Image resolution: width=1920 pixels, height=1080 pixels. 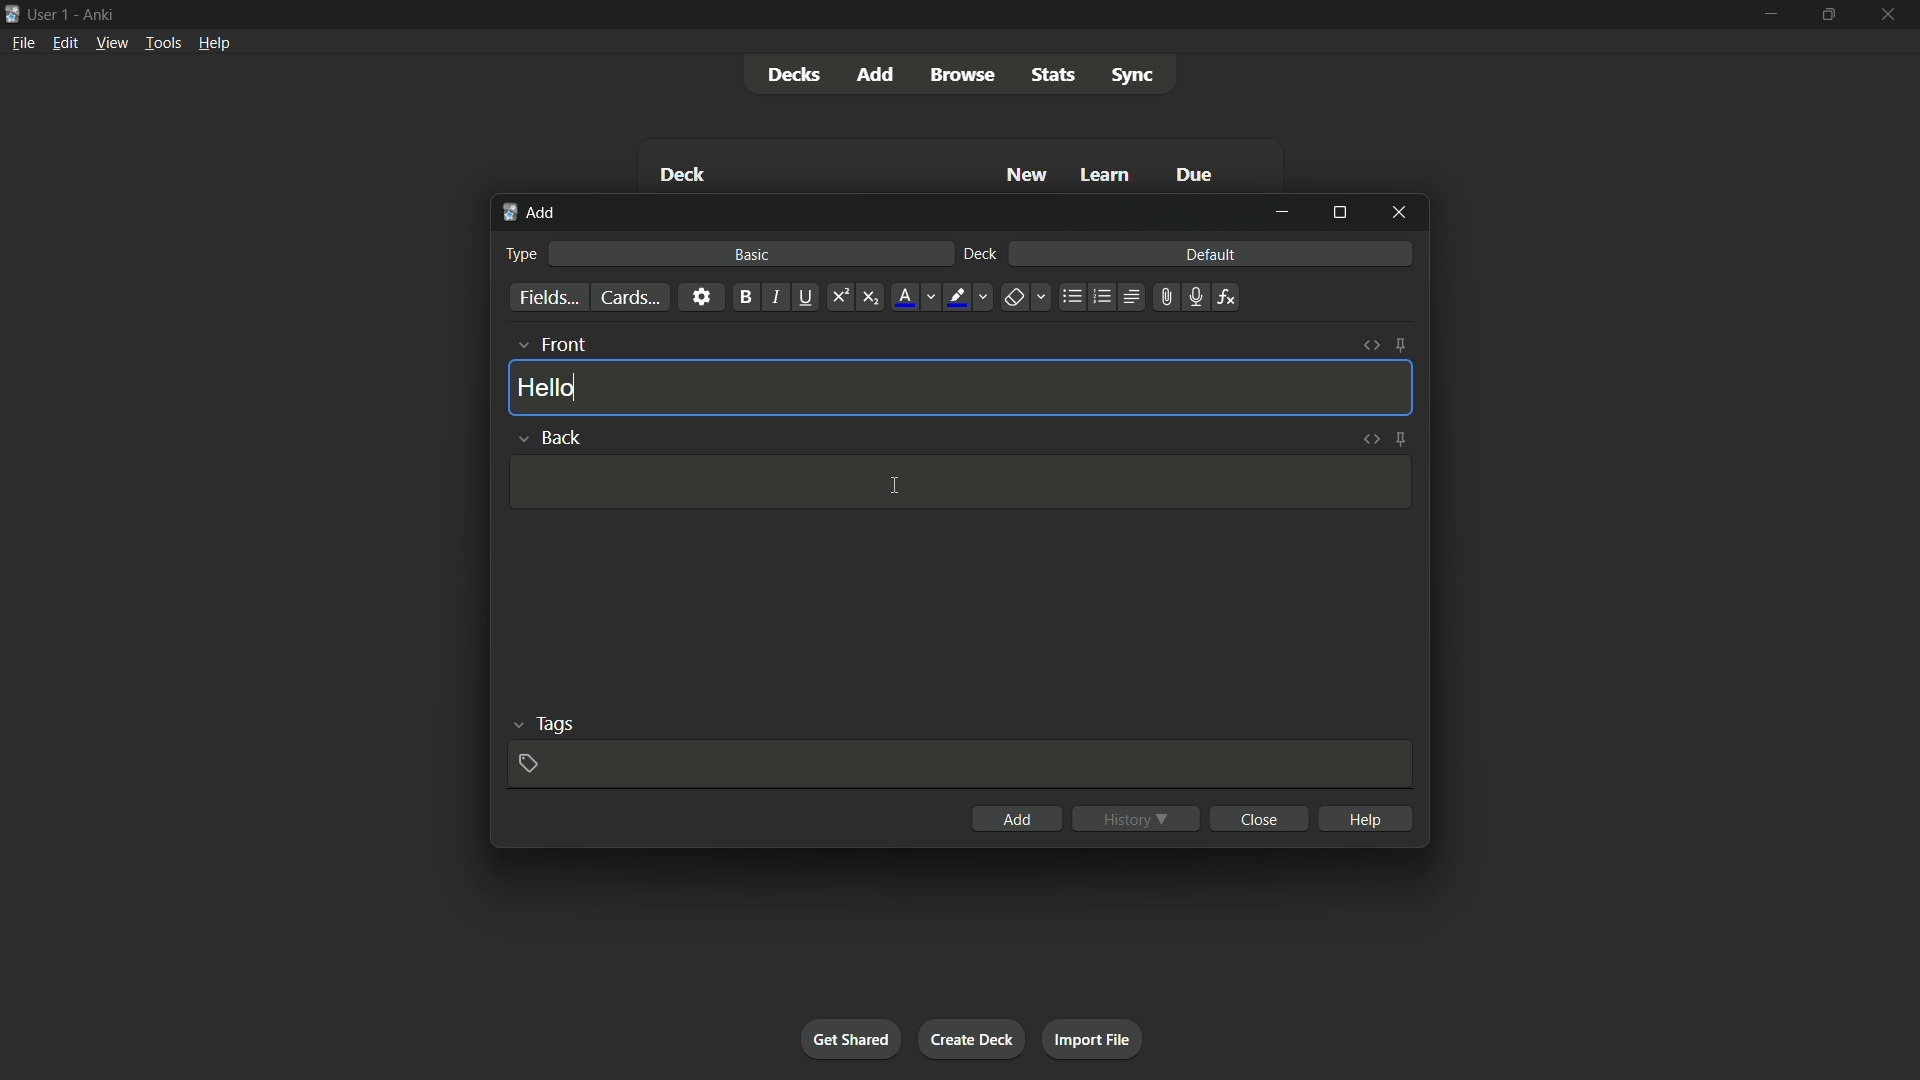 What do you see at coordinates (1371, 345) in the screenshot?
I see `toggle html editor` at bounding box center [1371, 345].